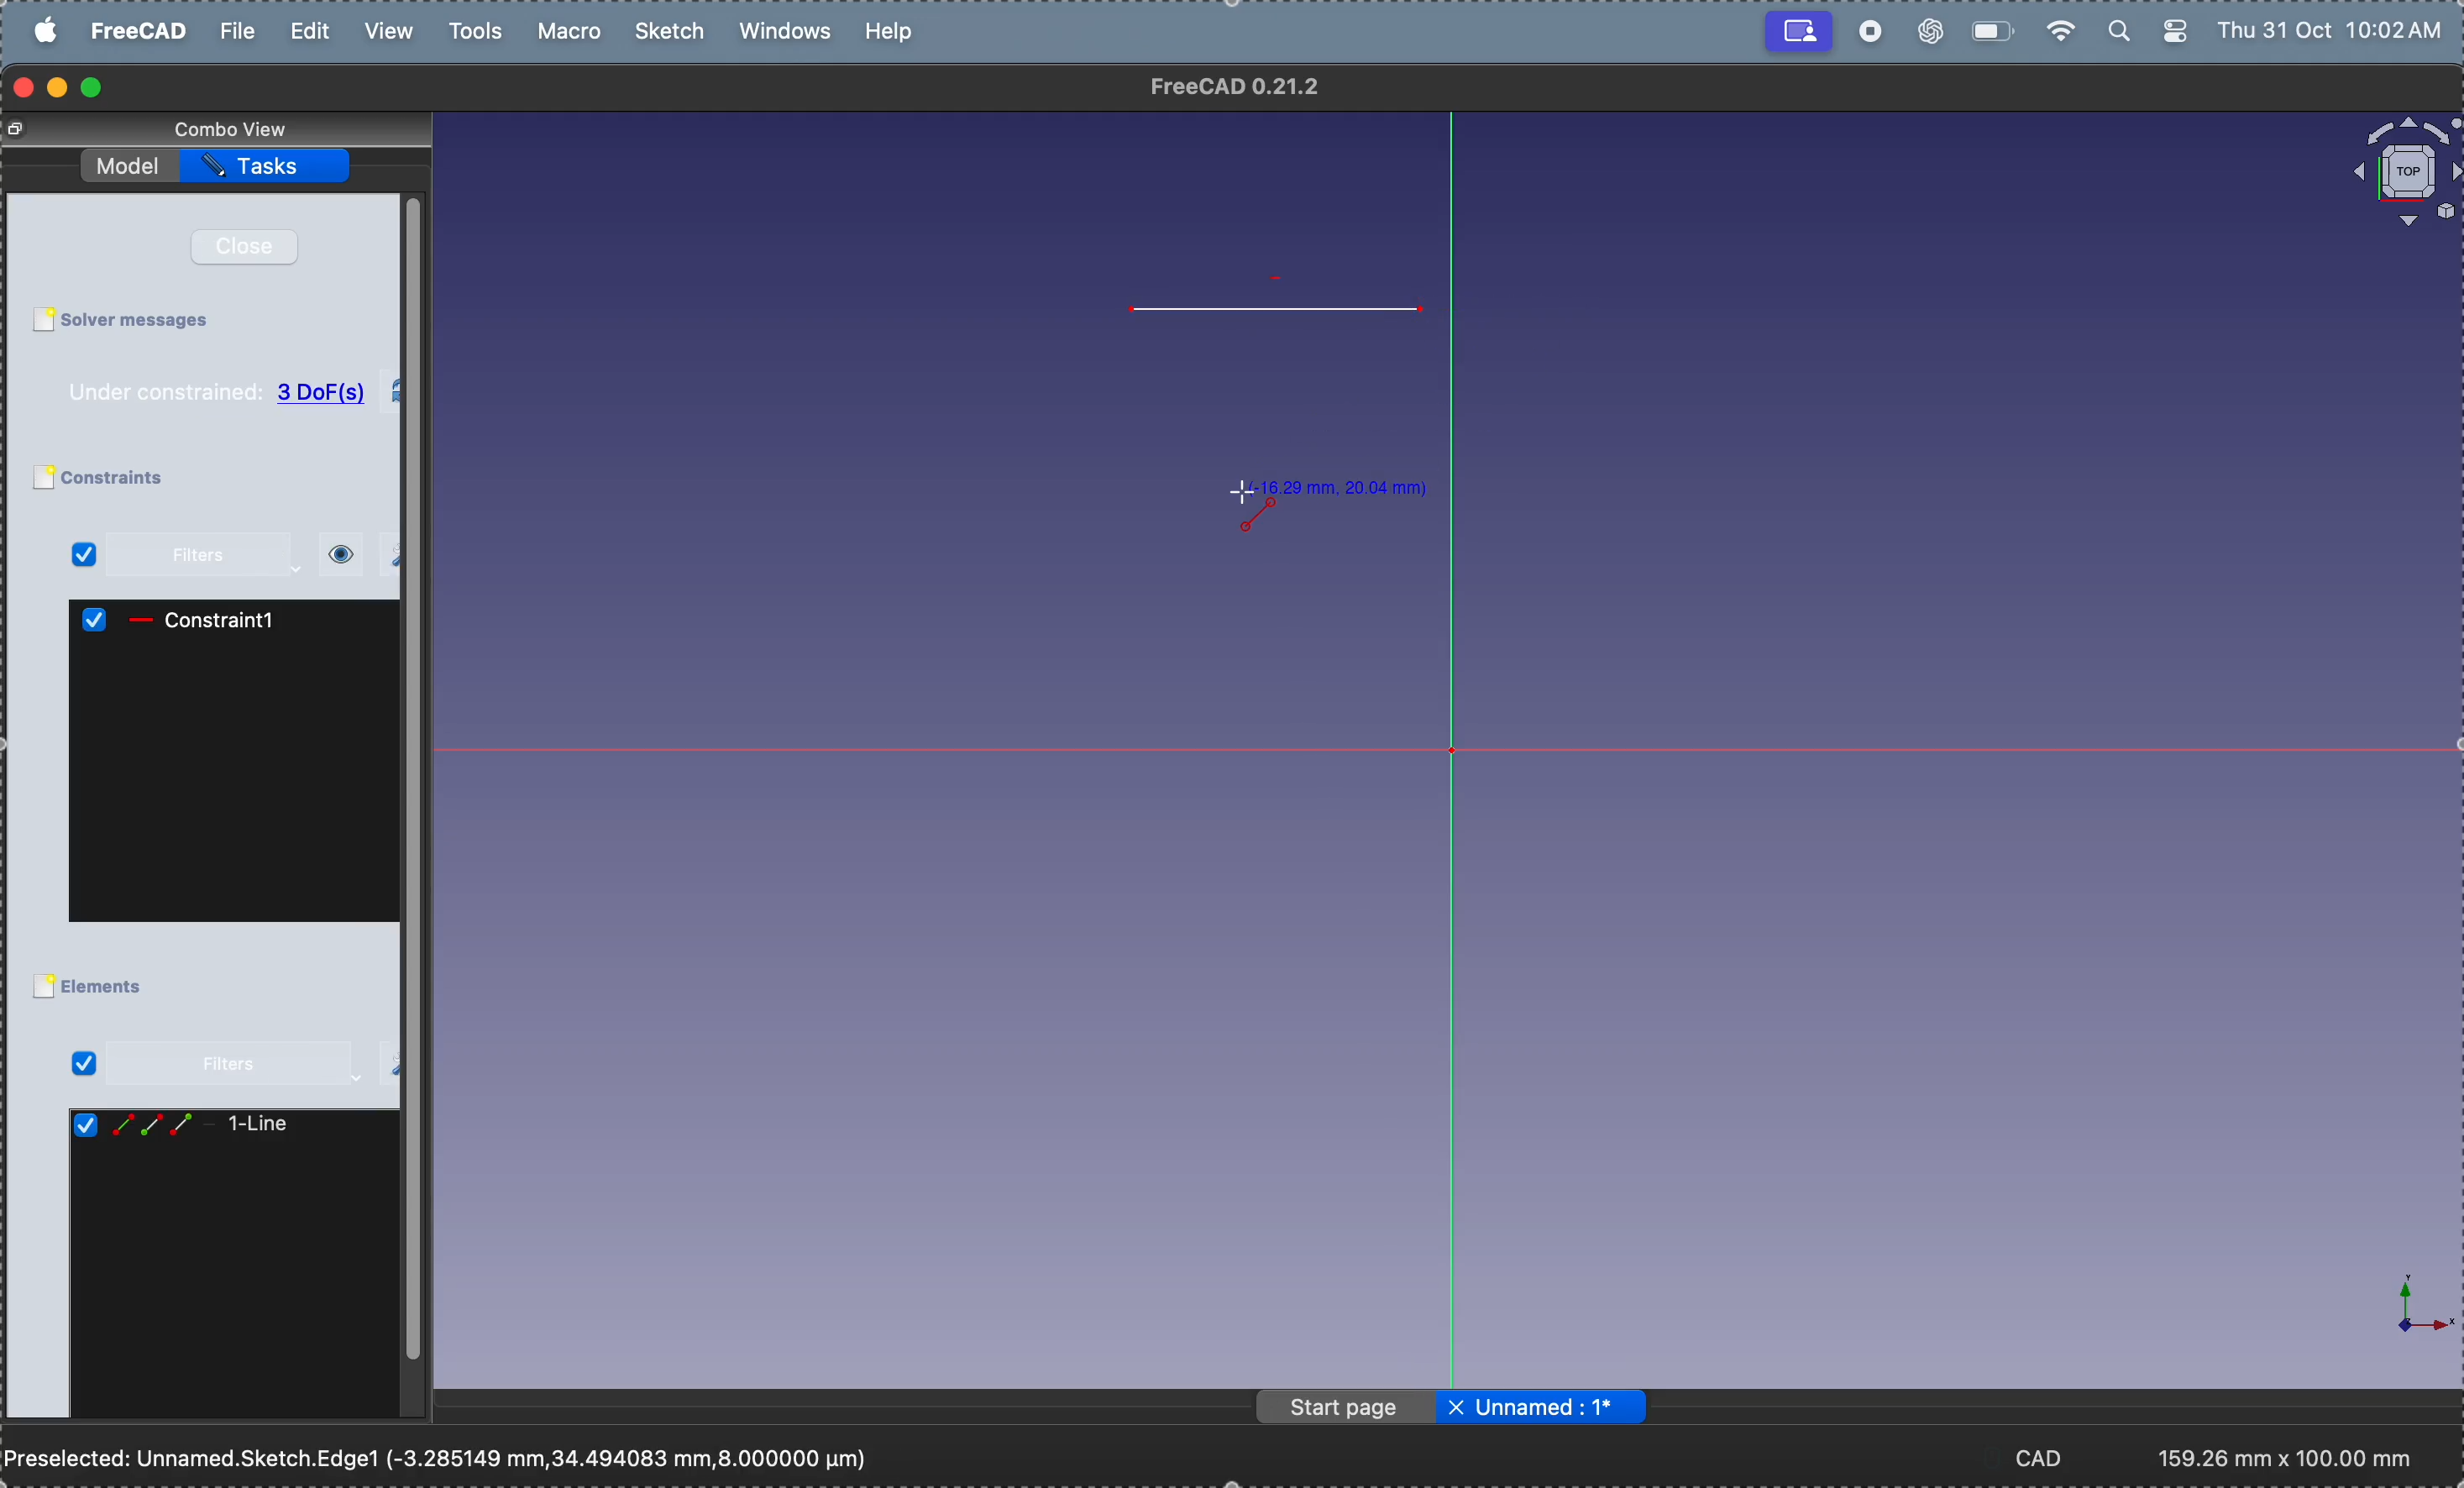 This screenshot has width=2464, height=1488. Describe the element at coordinates (131, 162) in the screenshot. I see `model` at that location.